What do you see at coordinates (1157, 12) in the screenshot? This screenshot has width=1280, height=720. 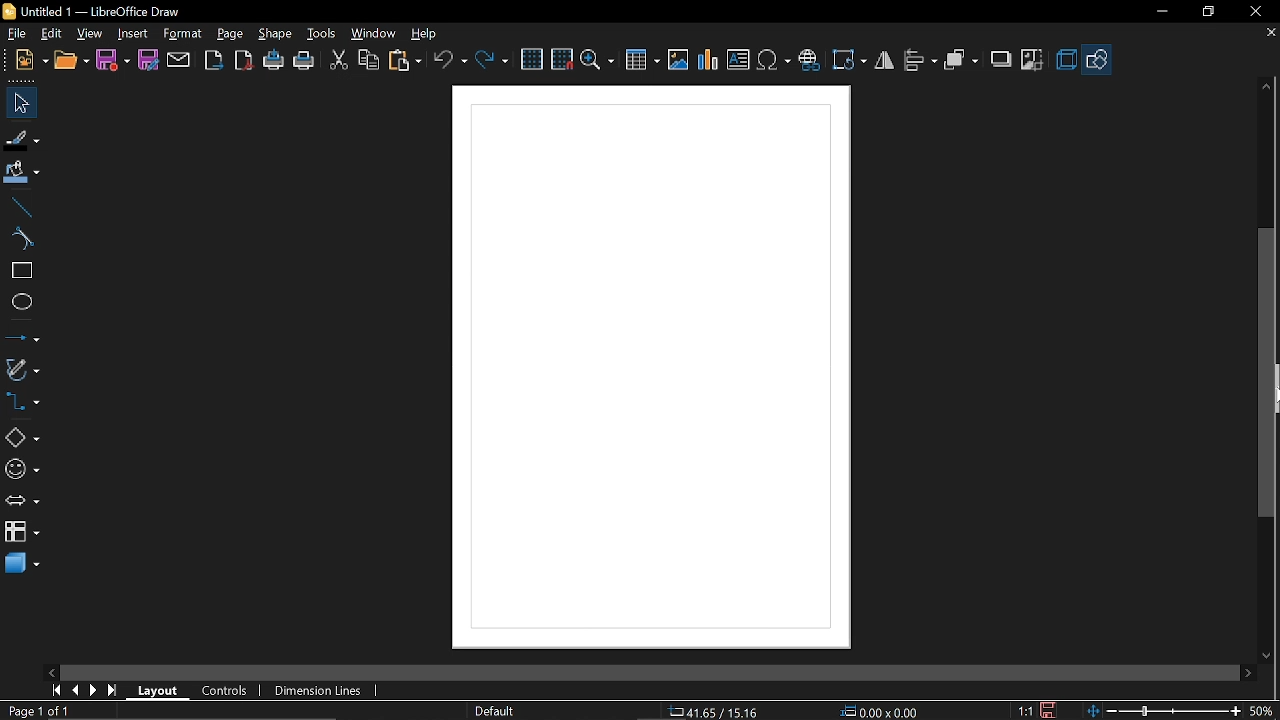 I see `Minimize` at bounding box center [1157, 12].